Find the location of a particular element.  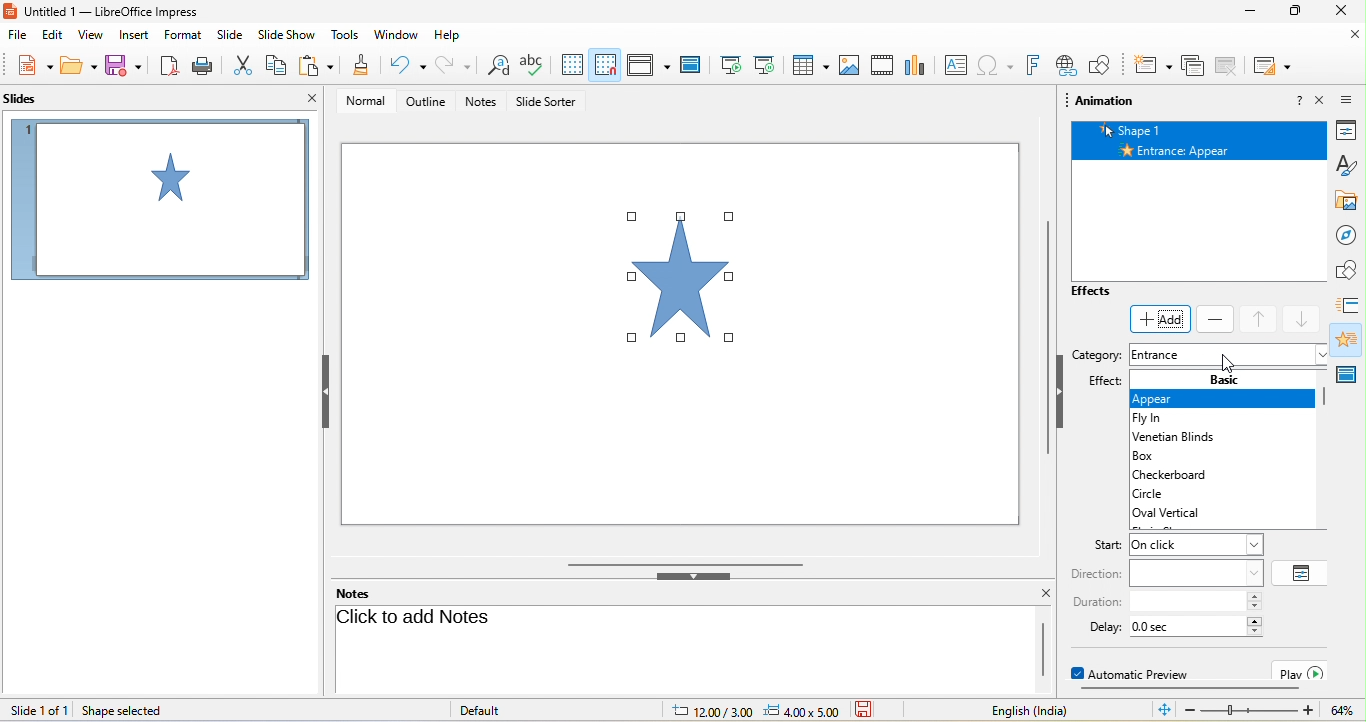

direction is located at coordinates (1097, 574).